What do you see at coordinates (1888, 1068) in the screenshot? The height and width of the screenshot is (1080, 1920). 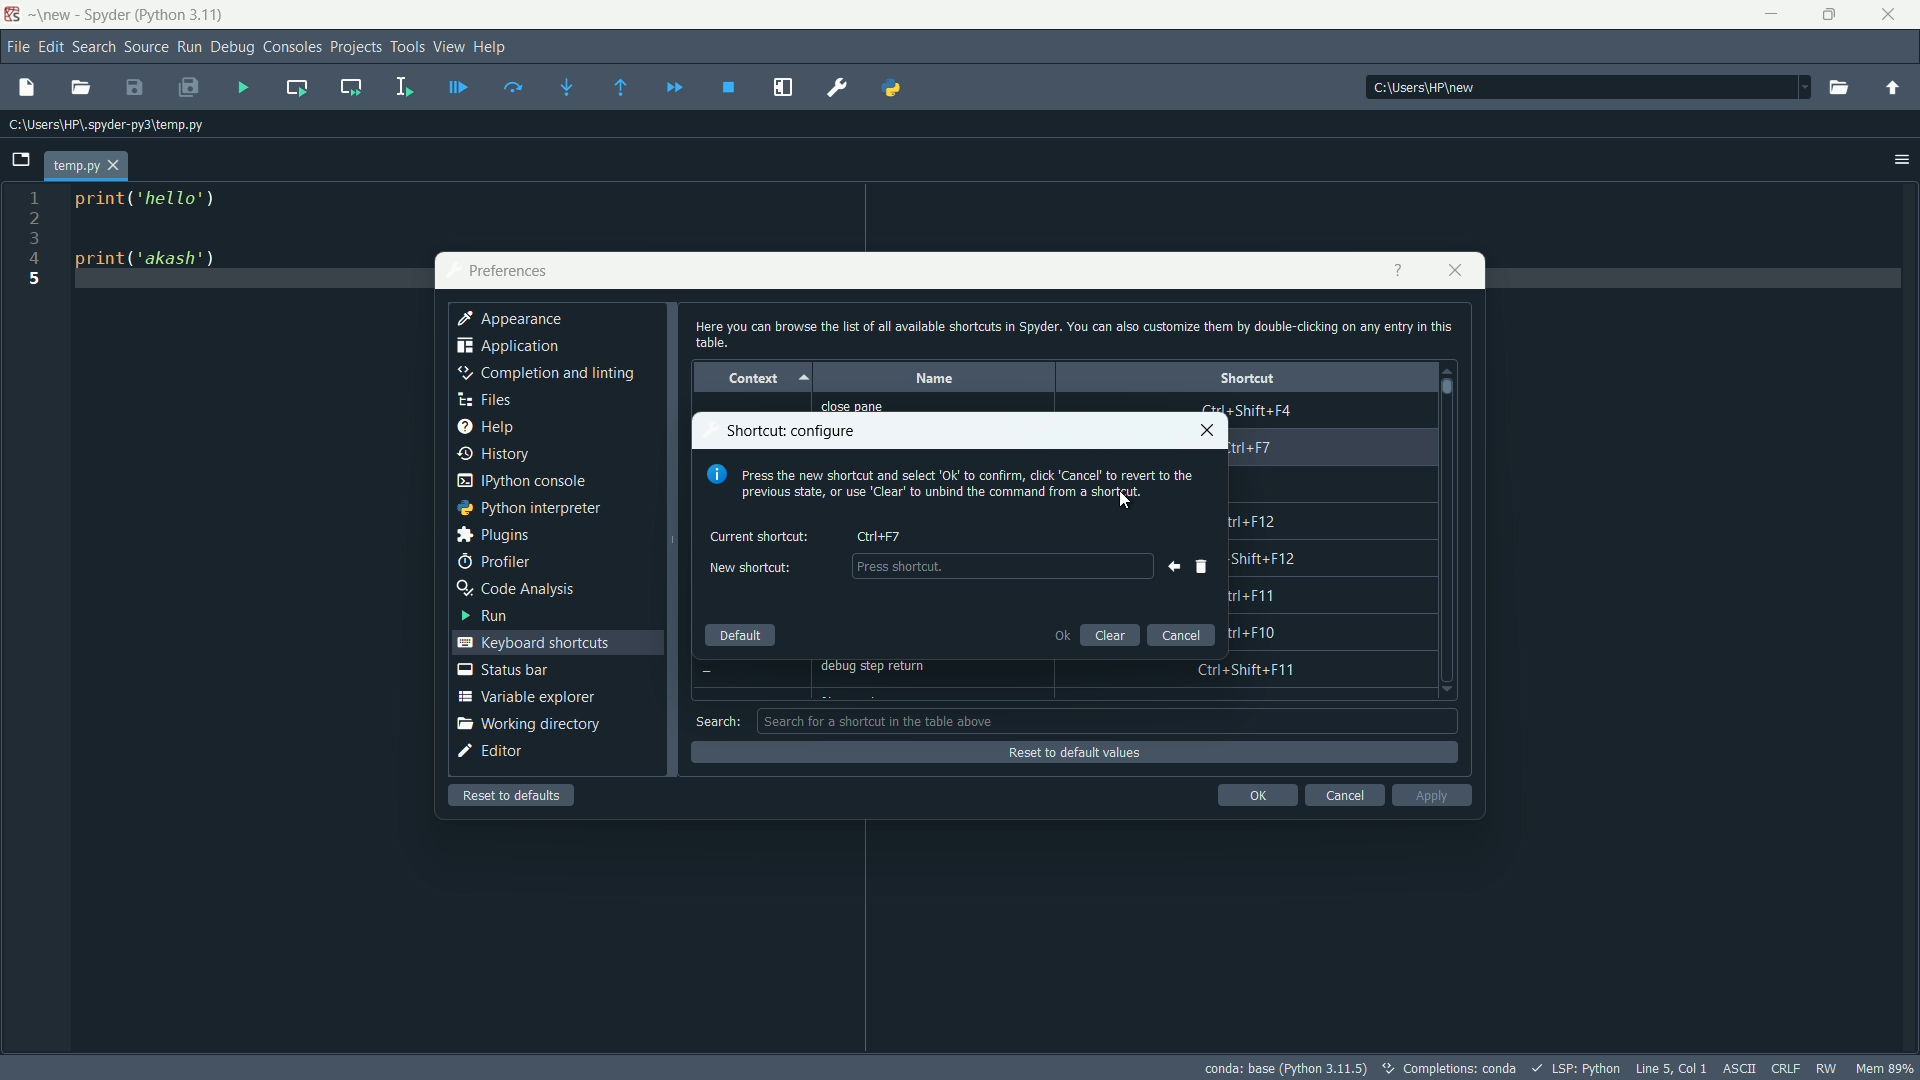 I see `memory usage` at bounding box center [1888, 1068].